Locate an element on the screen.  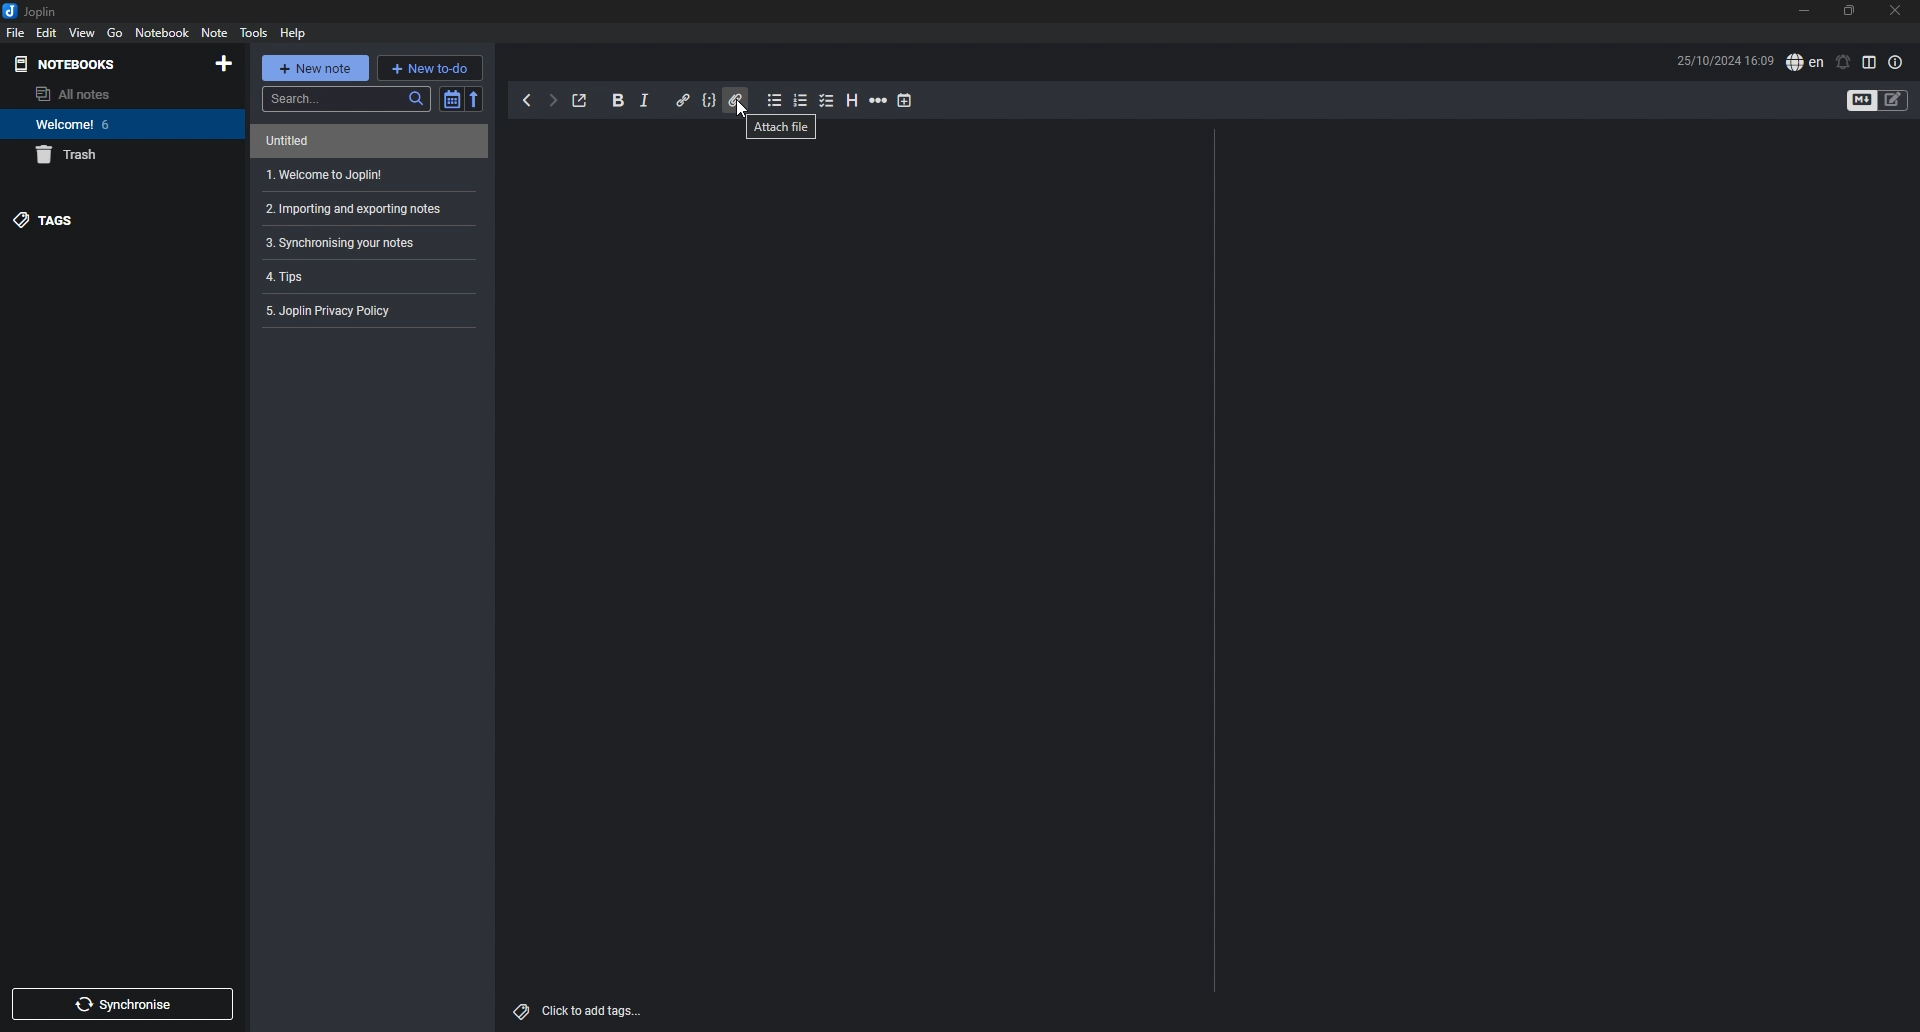
close is located at coordinates (1896, 11).